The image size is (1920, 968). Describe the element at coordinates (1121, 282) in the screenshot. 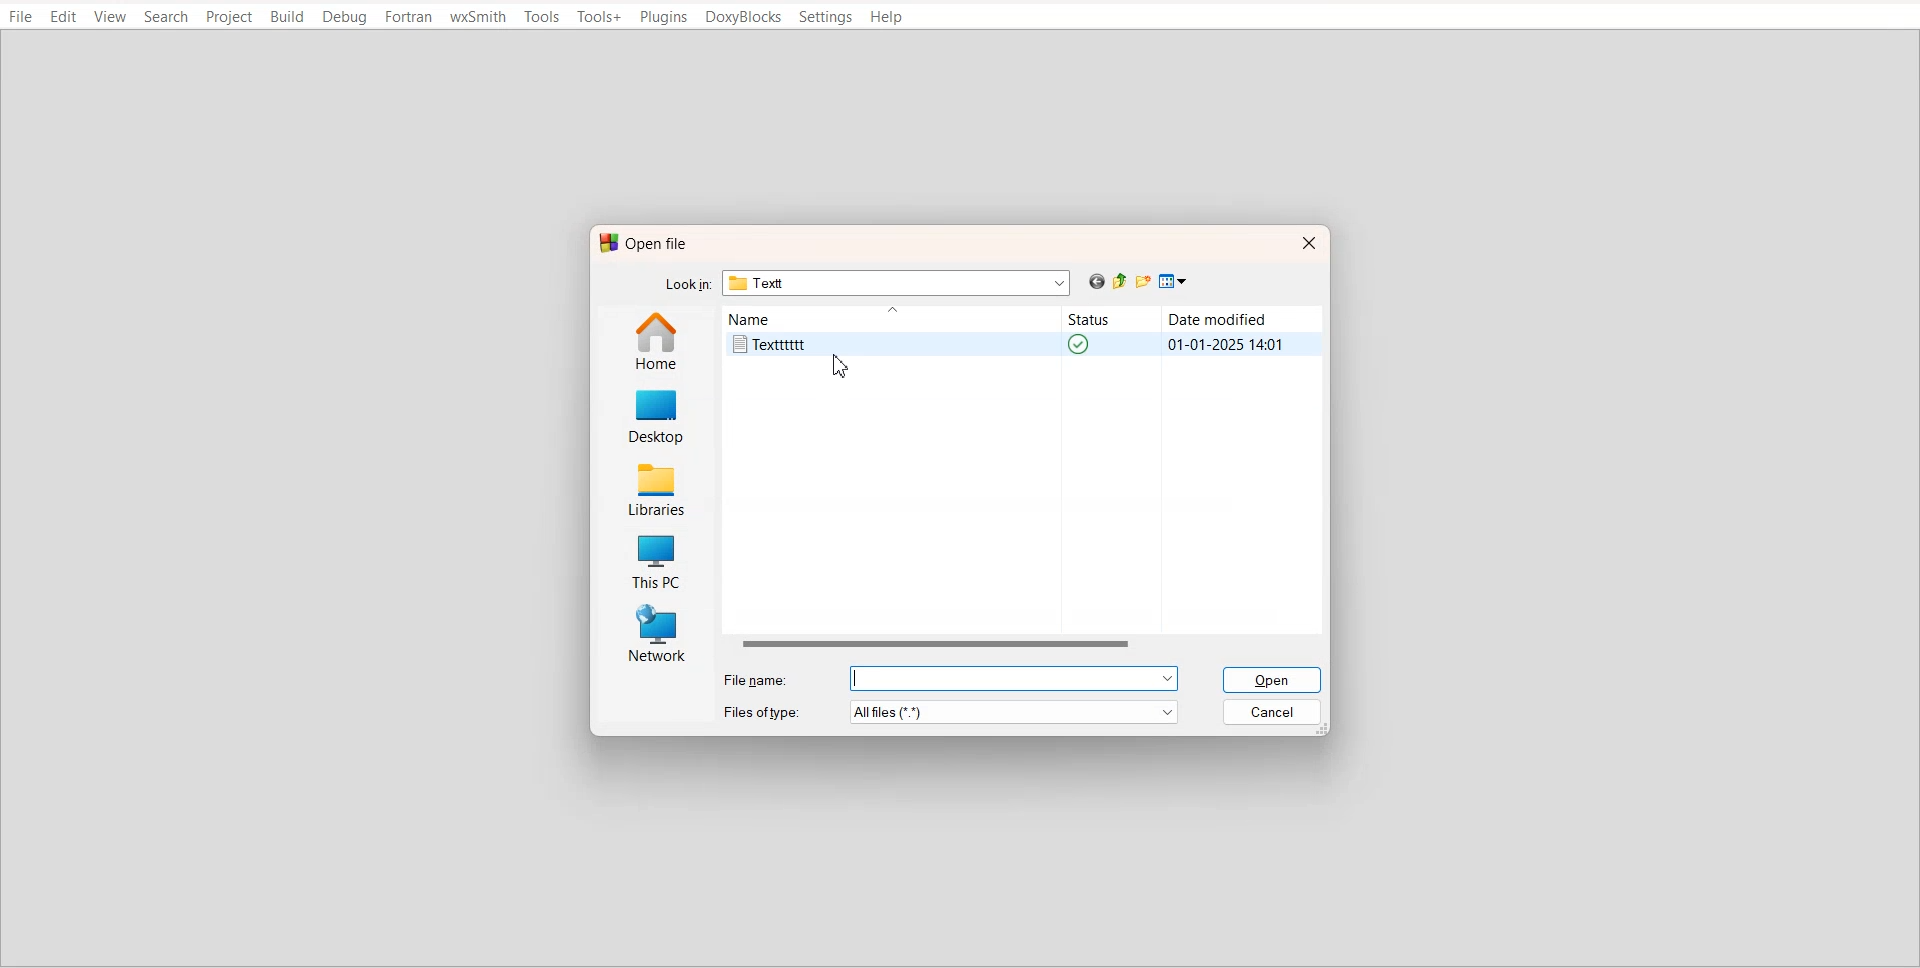

I see `Up one level` at that location.